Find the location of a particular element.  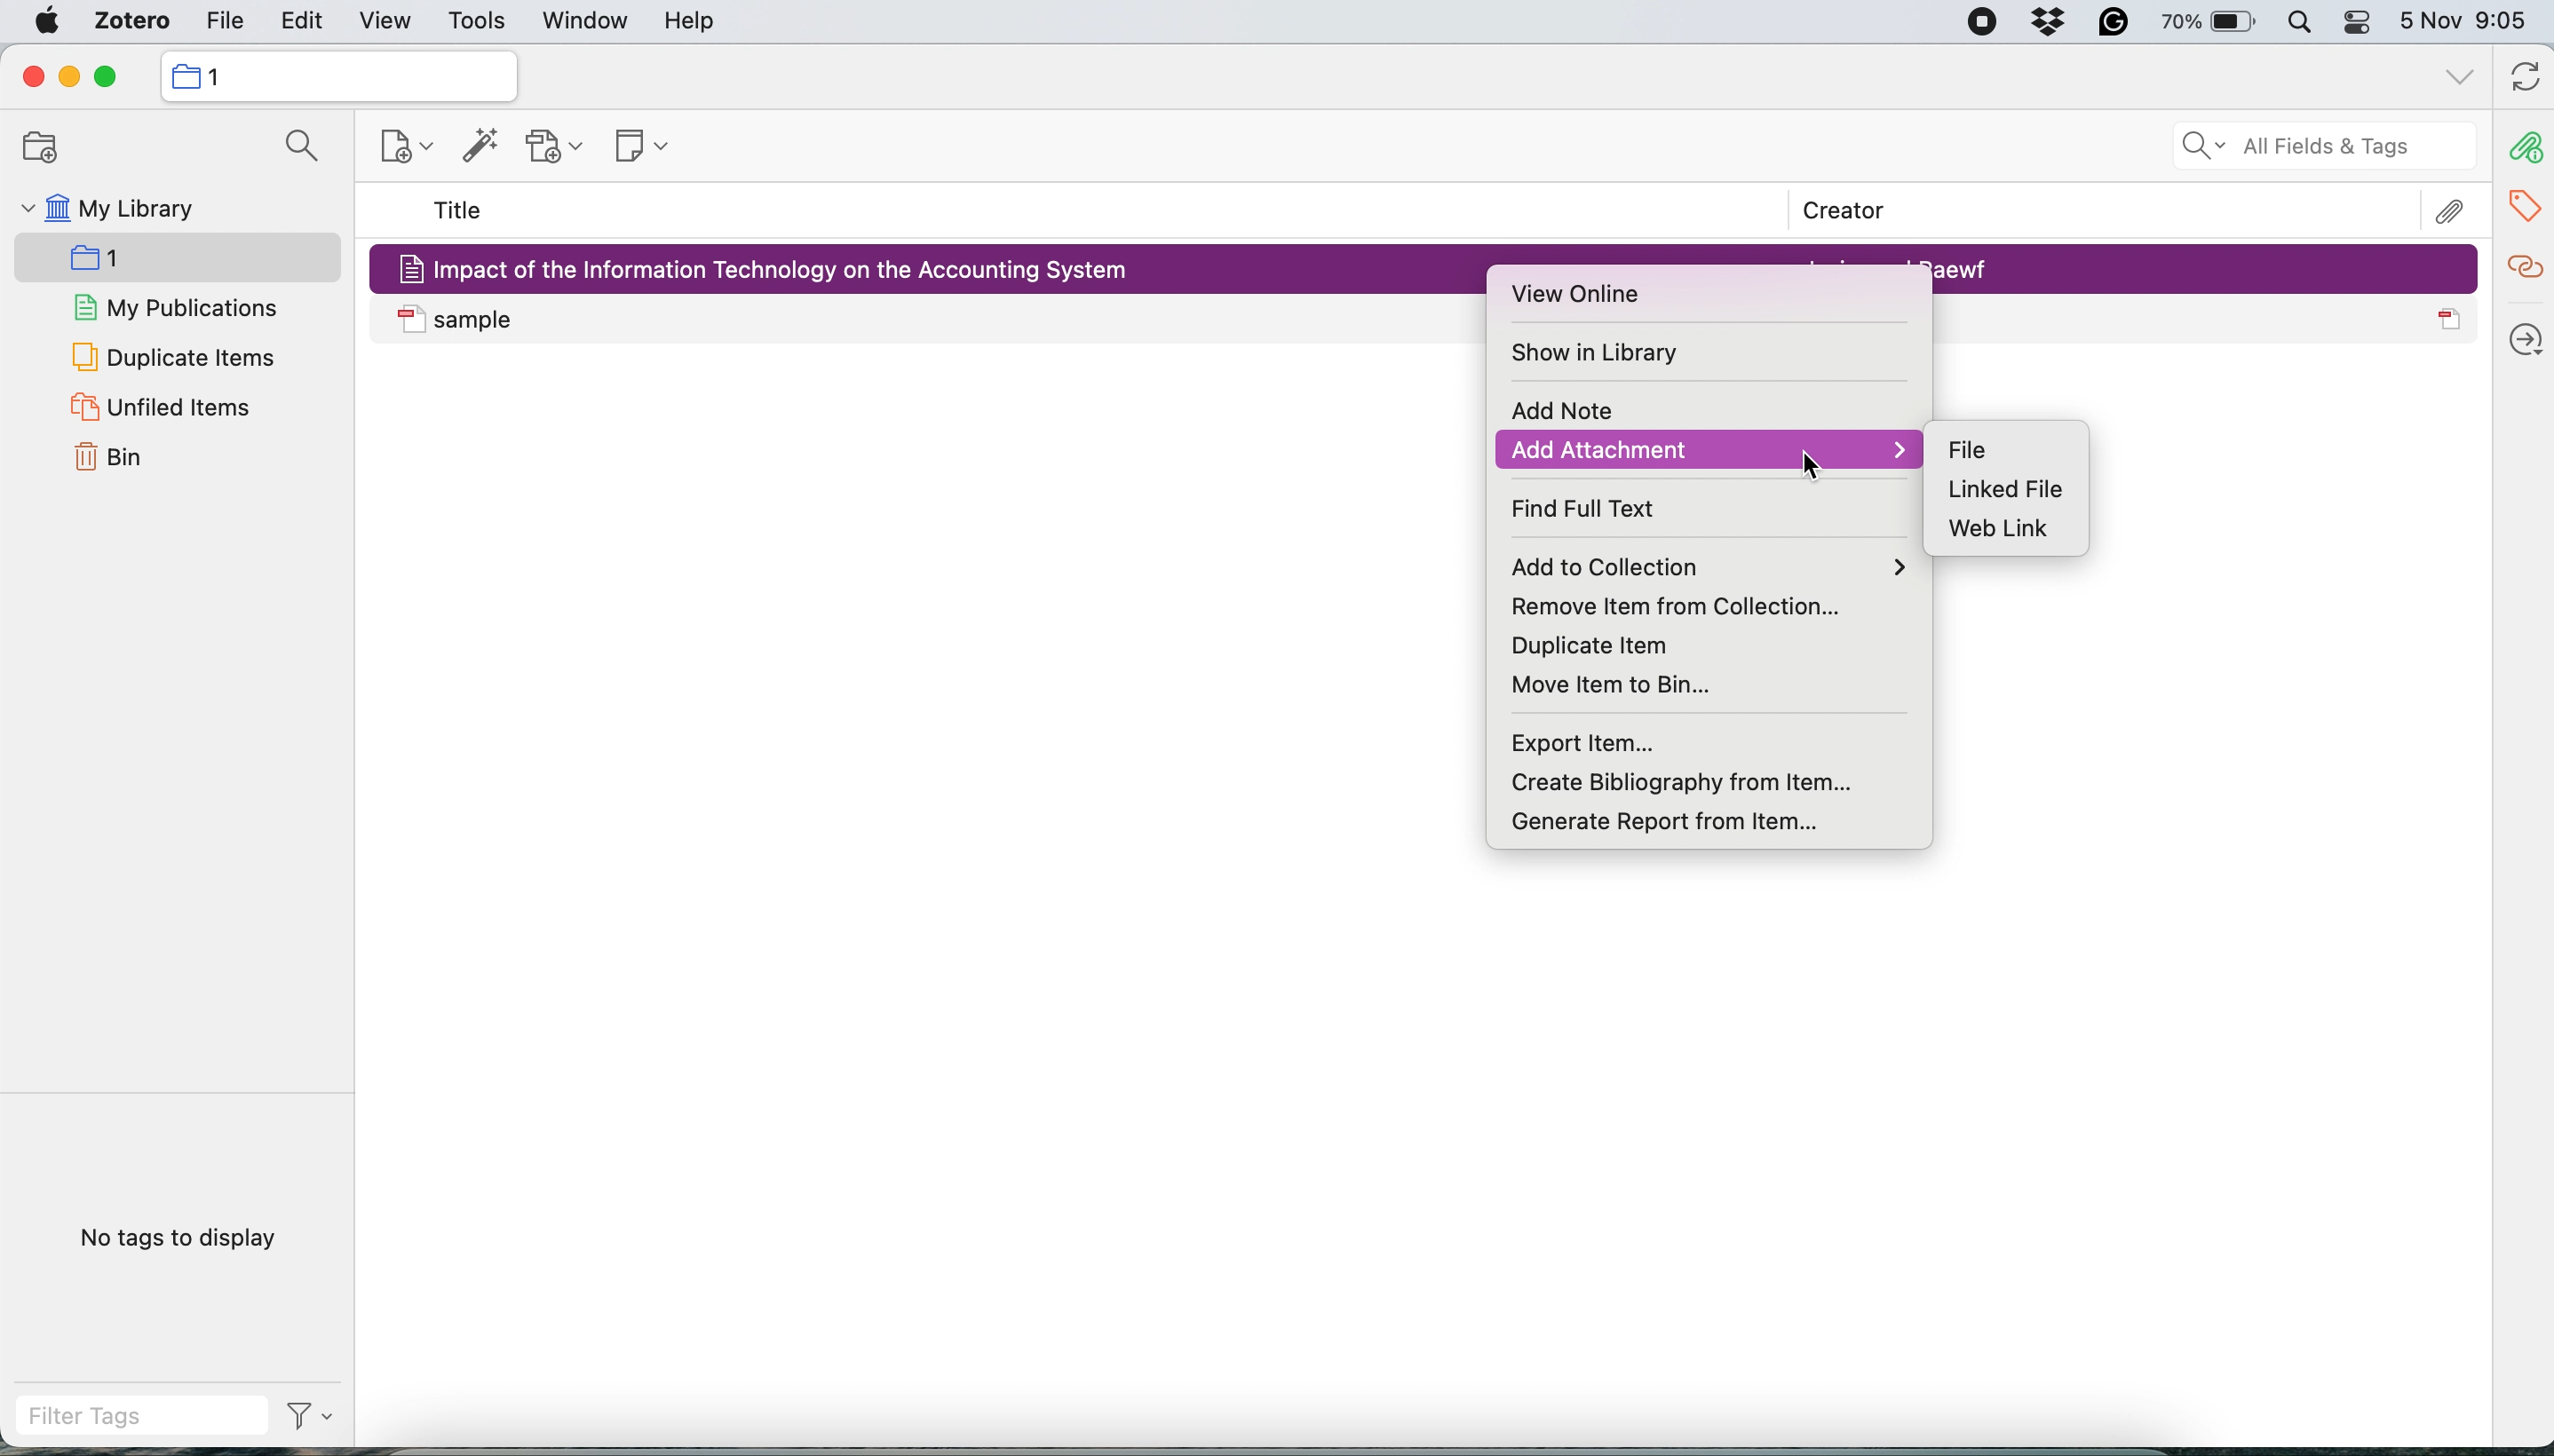

filter tags is located at coordinates (175, 1416).